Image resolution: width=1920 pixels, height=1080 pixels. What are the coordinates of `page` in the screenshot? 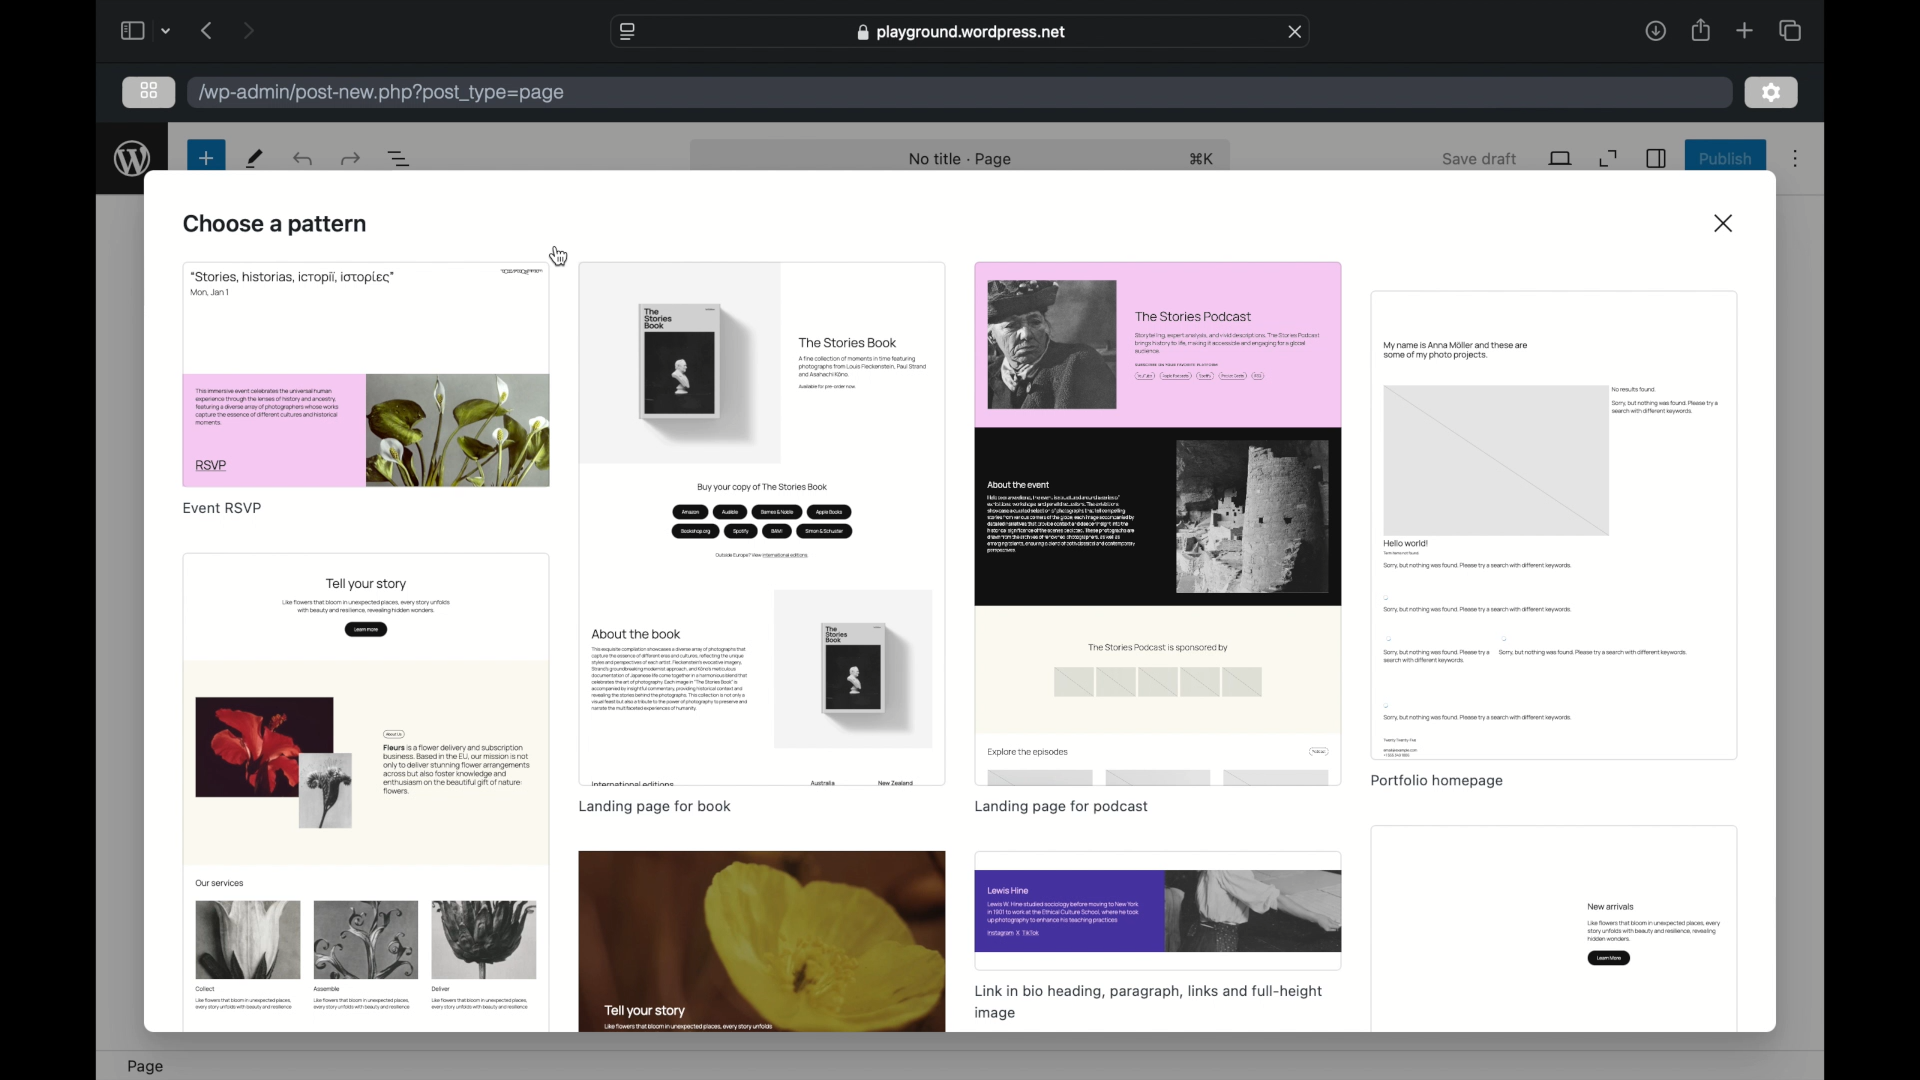 It's located at (145, 1066).